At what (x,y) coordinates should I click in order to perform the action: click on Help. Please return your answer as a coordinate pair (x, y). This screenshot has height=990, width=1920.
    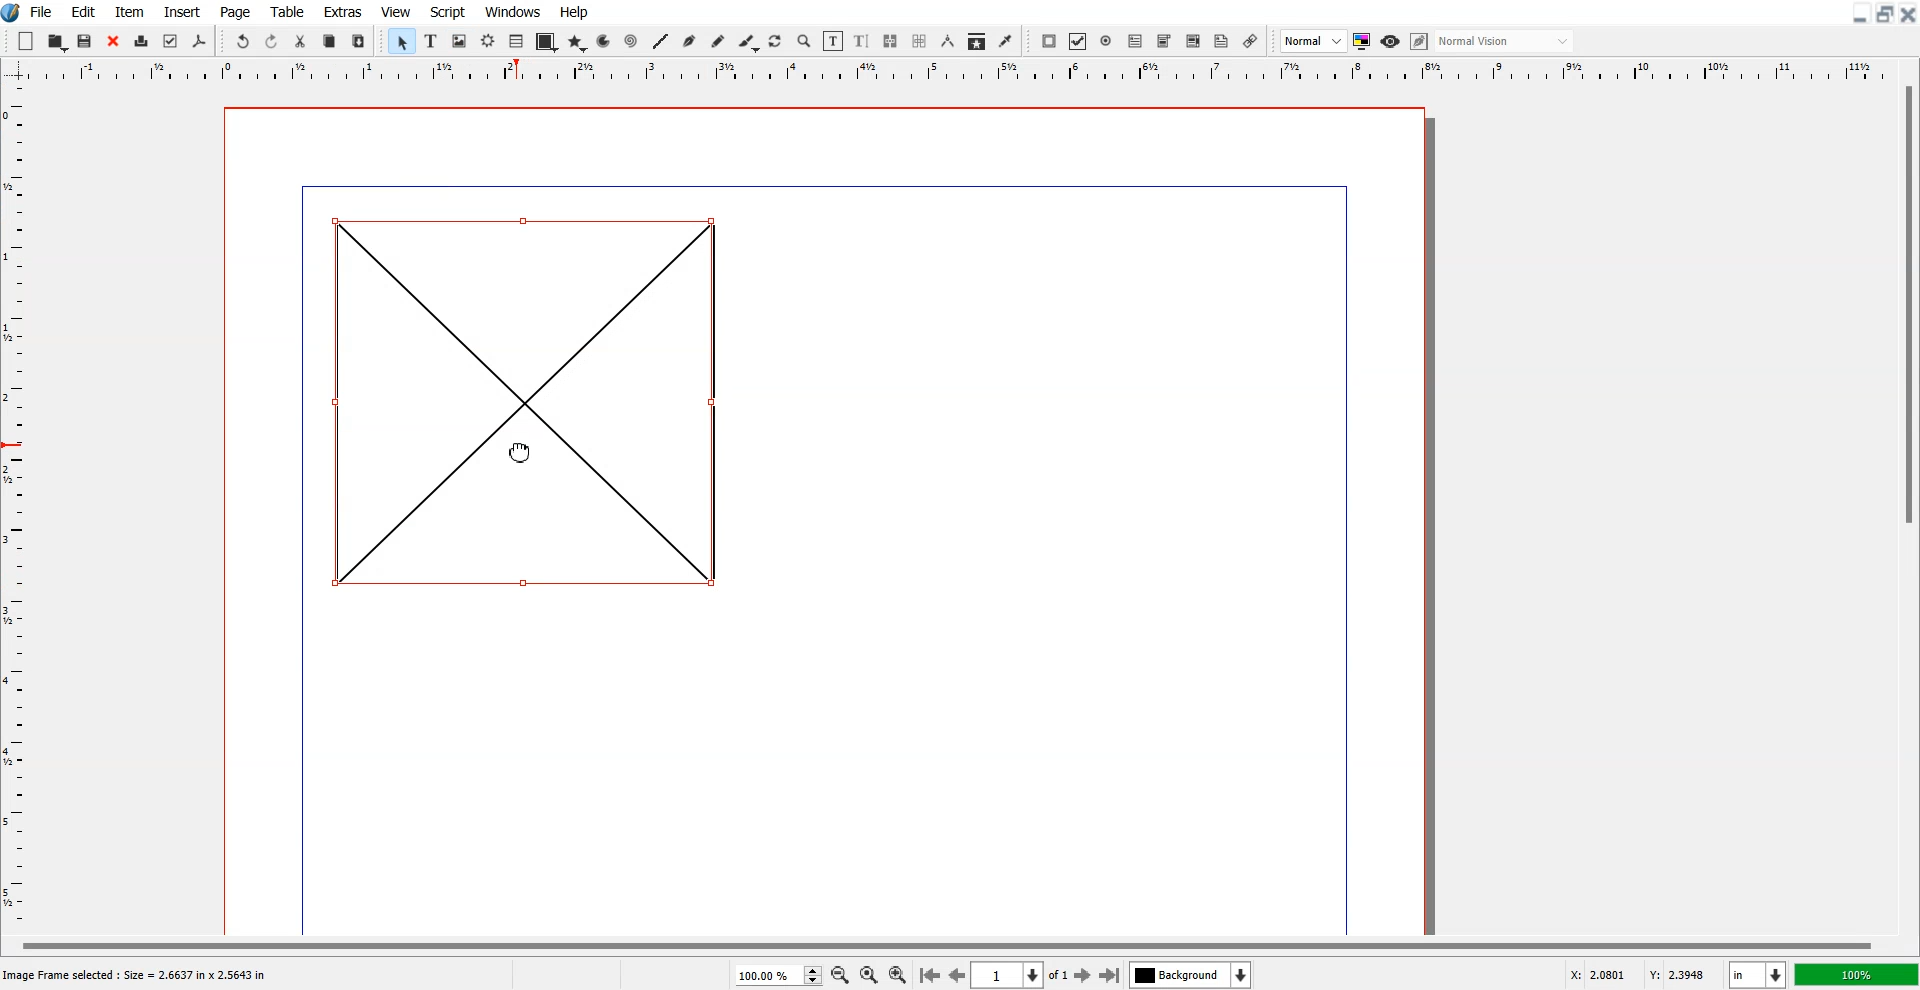
    Looking at the image, I should click on (575, 12).